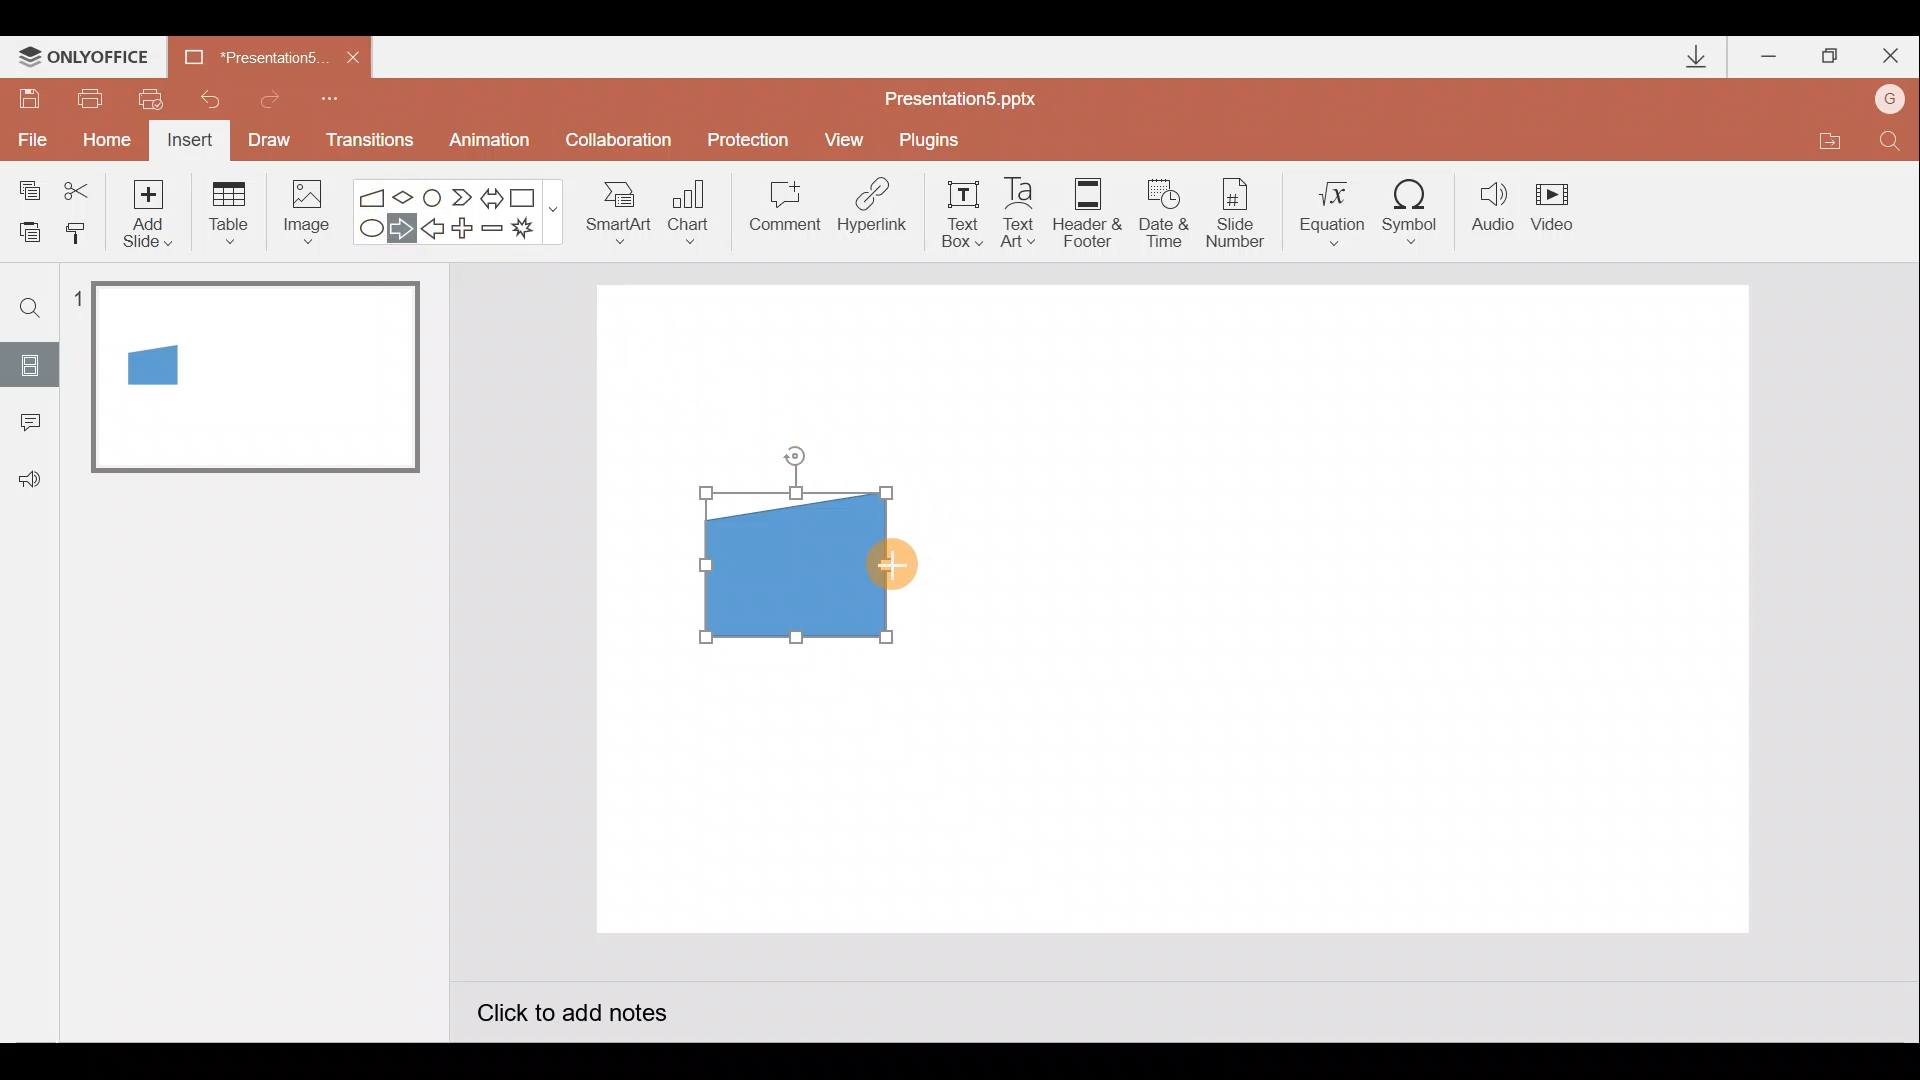 The width and height of the screenshot is (1920, 1080). What do you see at coordinates (28, 135) in the screenshot?
I see `File` at bounding box center [28, 135].